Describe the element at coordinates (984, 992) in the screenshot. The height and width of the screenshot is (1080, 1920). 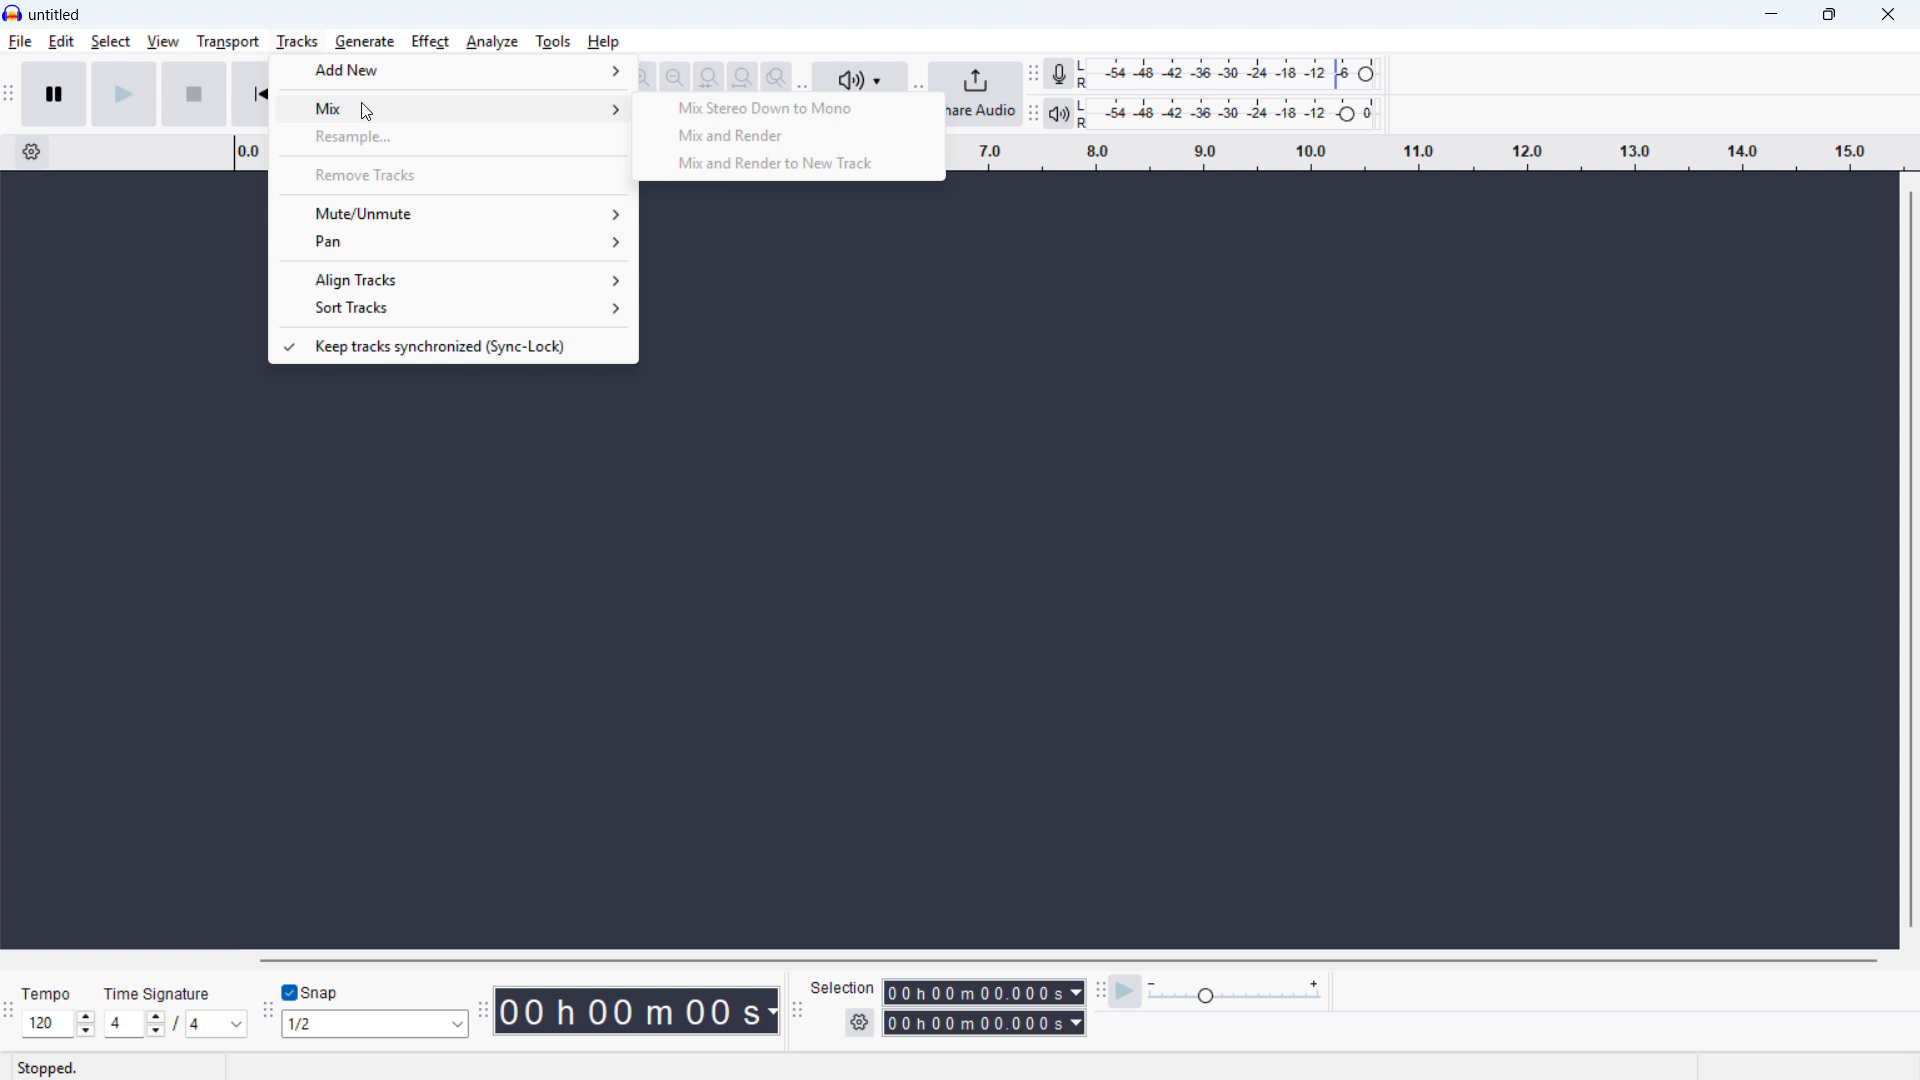
I see `Selection start time ` at that location.